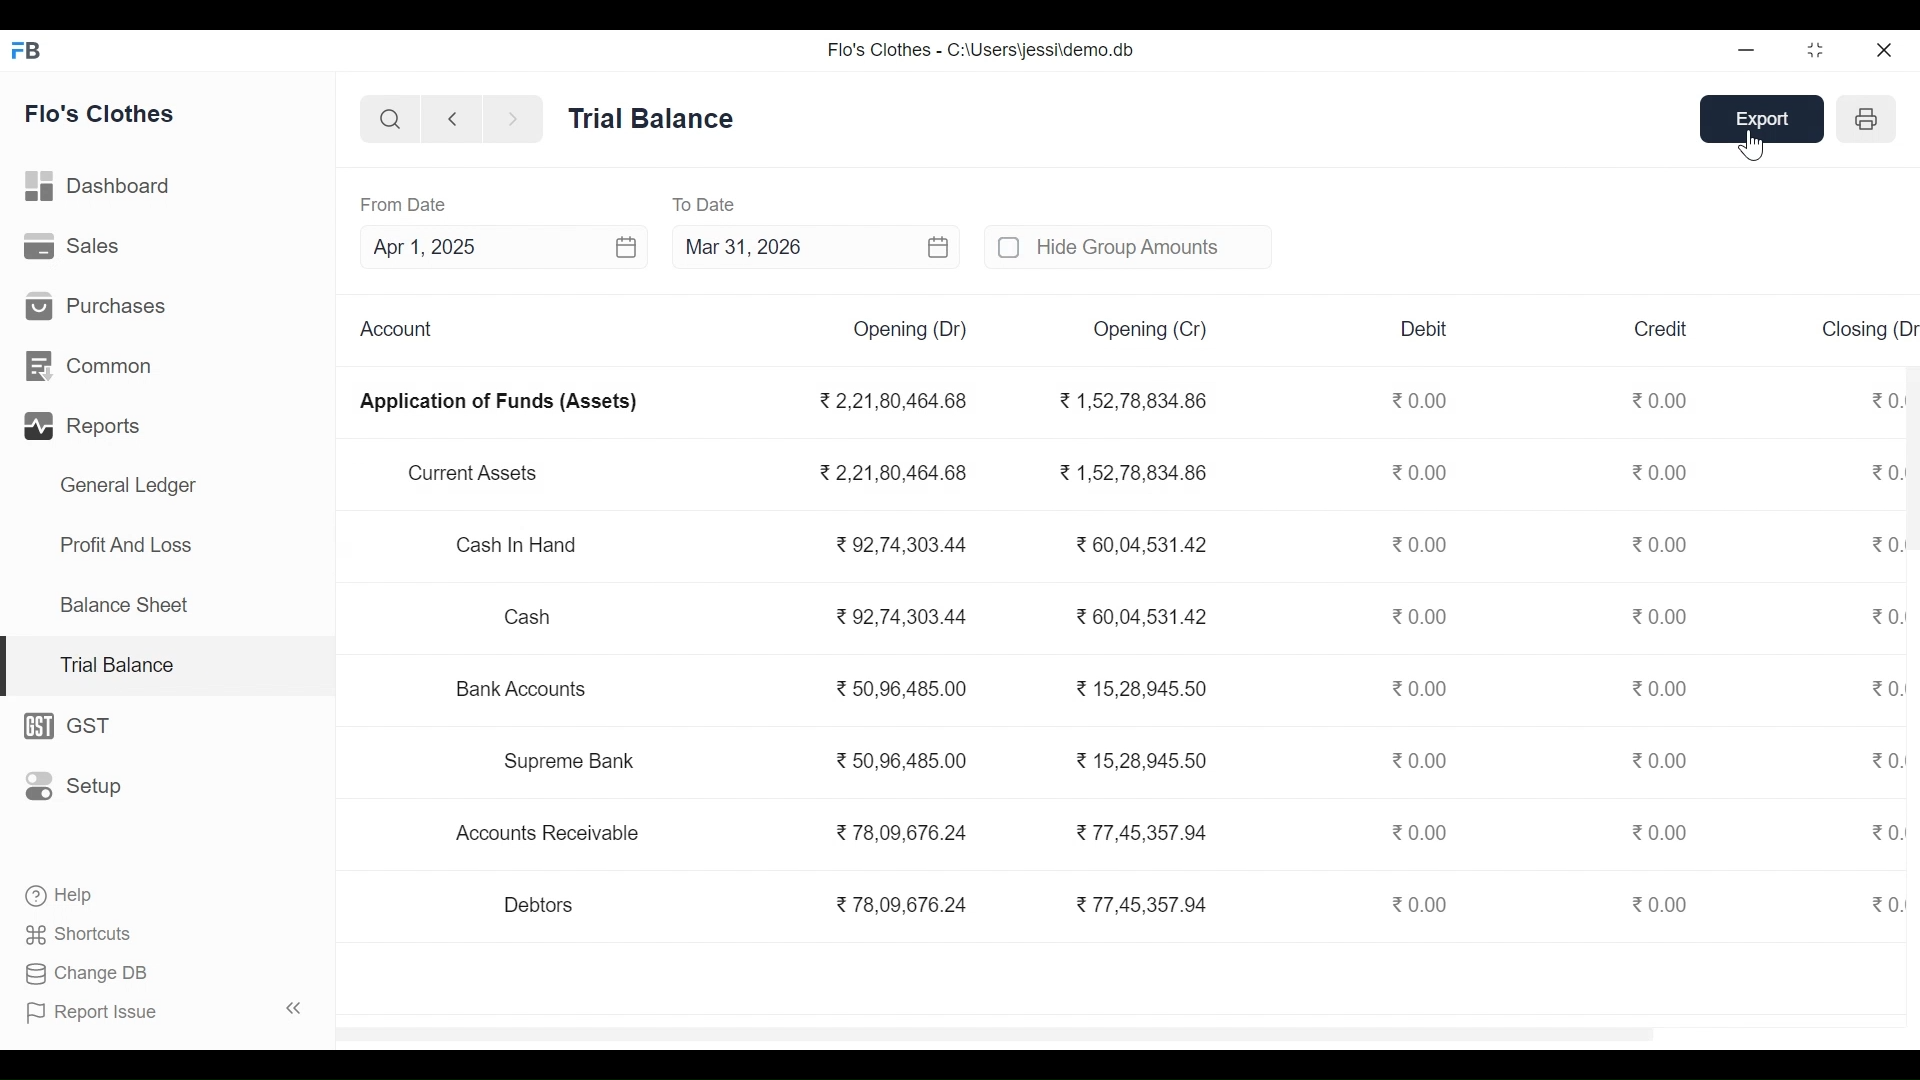 This screenshot has height=1080, width=1920. Describe the element at coordinates (1422, 400) in the screenshot. I see `0.00` at that location.